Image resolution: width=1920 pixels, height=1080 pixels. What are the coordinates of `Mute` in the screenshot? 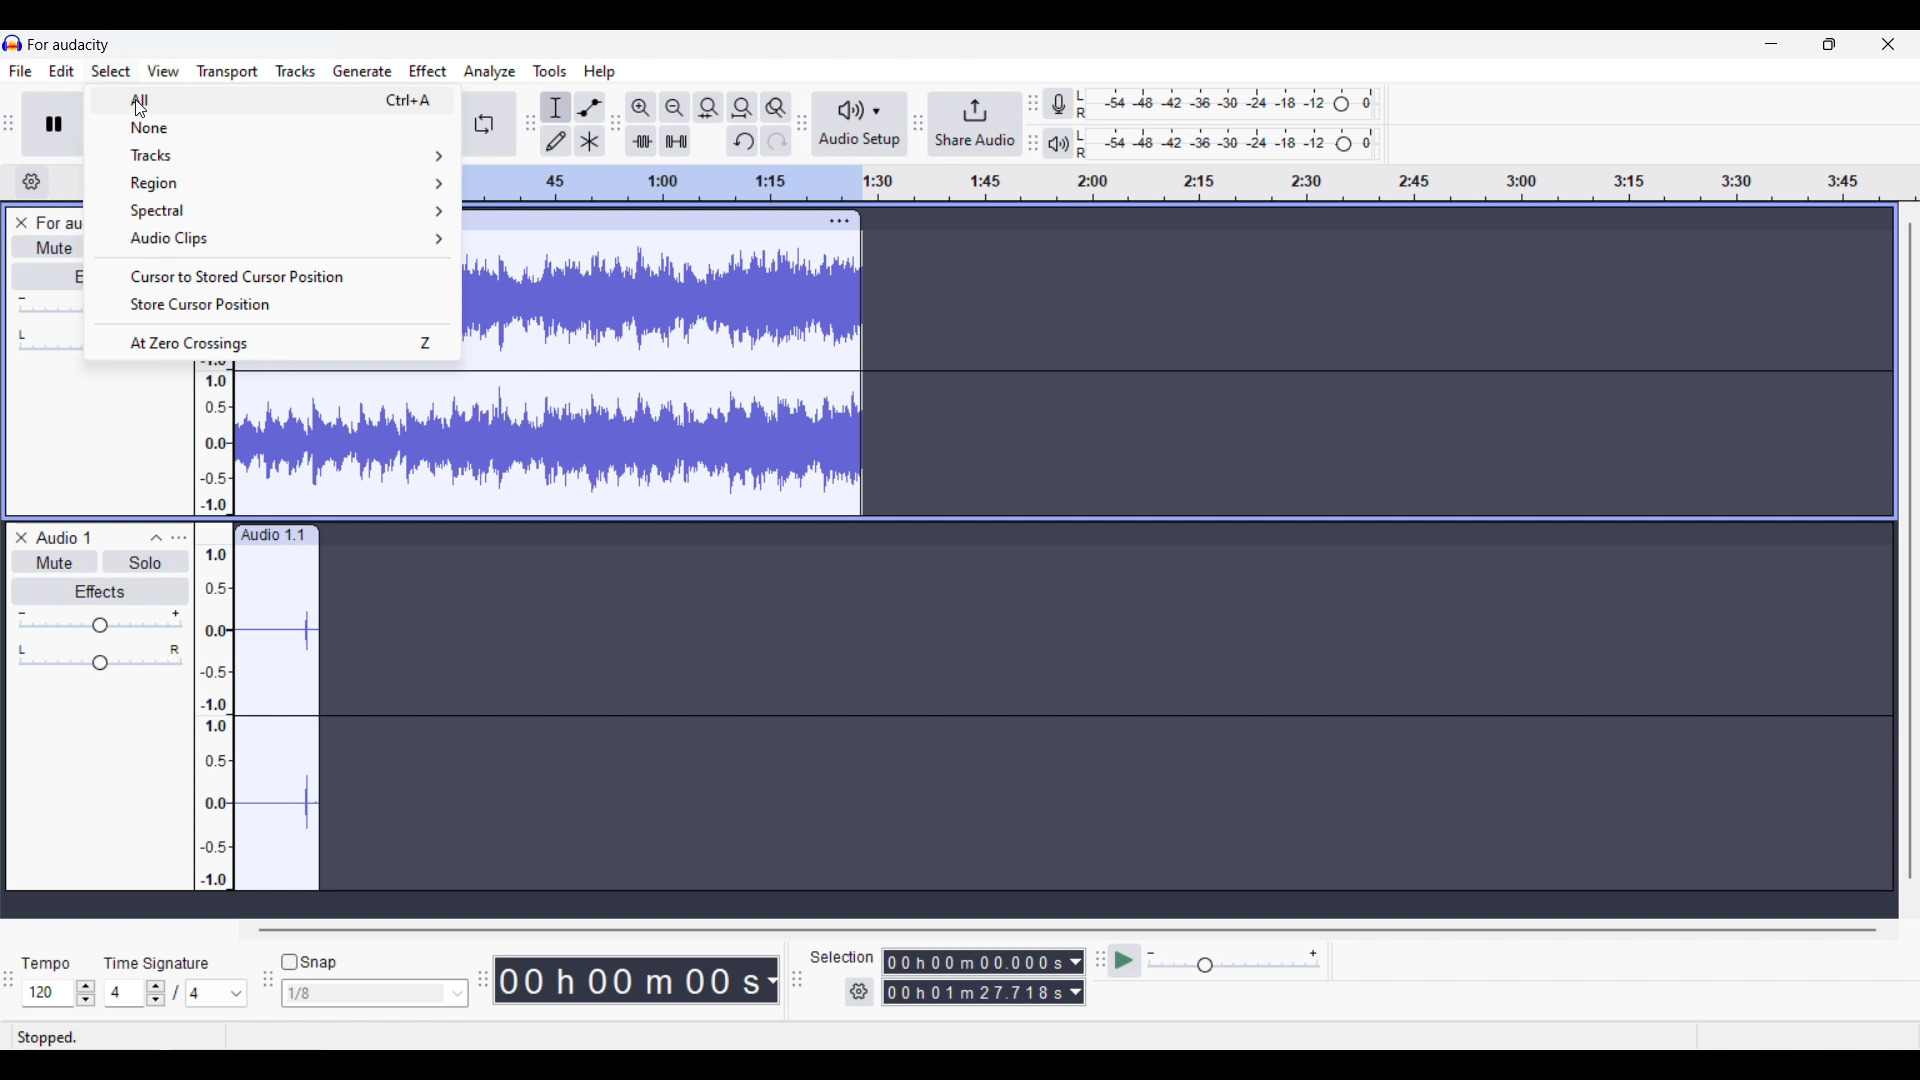 It's located at (46, 248).